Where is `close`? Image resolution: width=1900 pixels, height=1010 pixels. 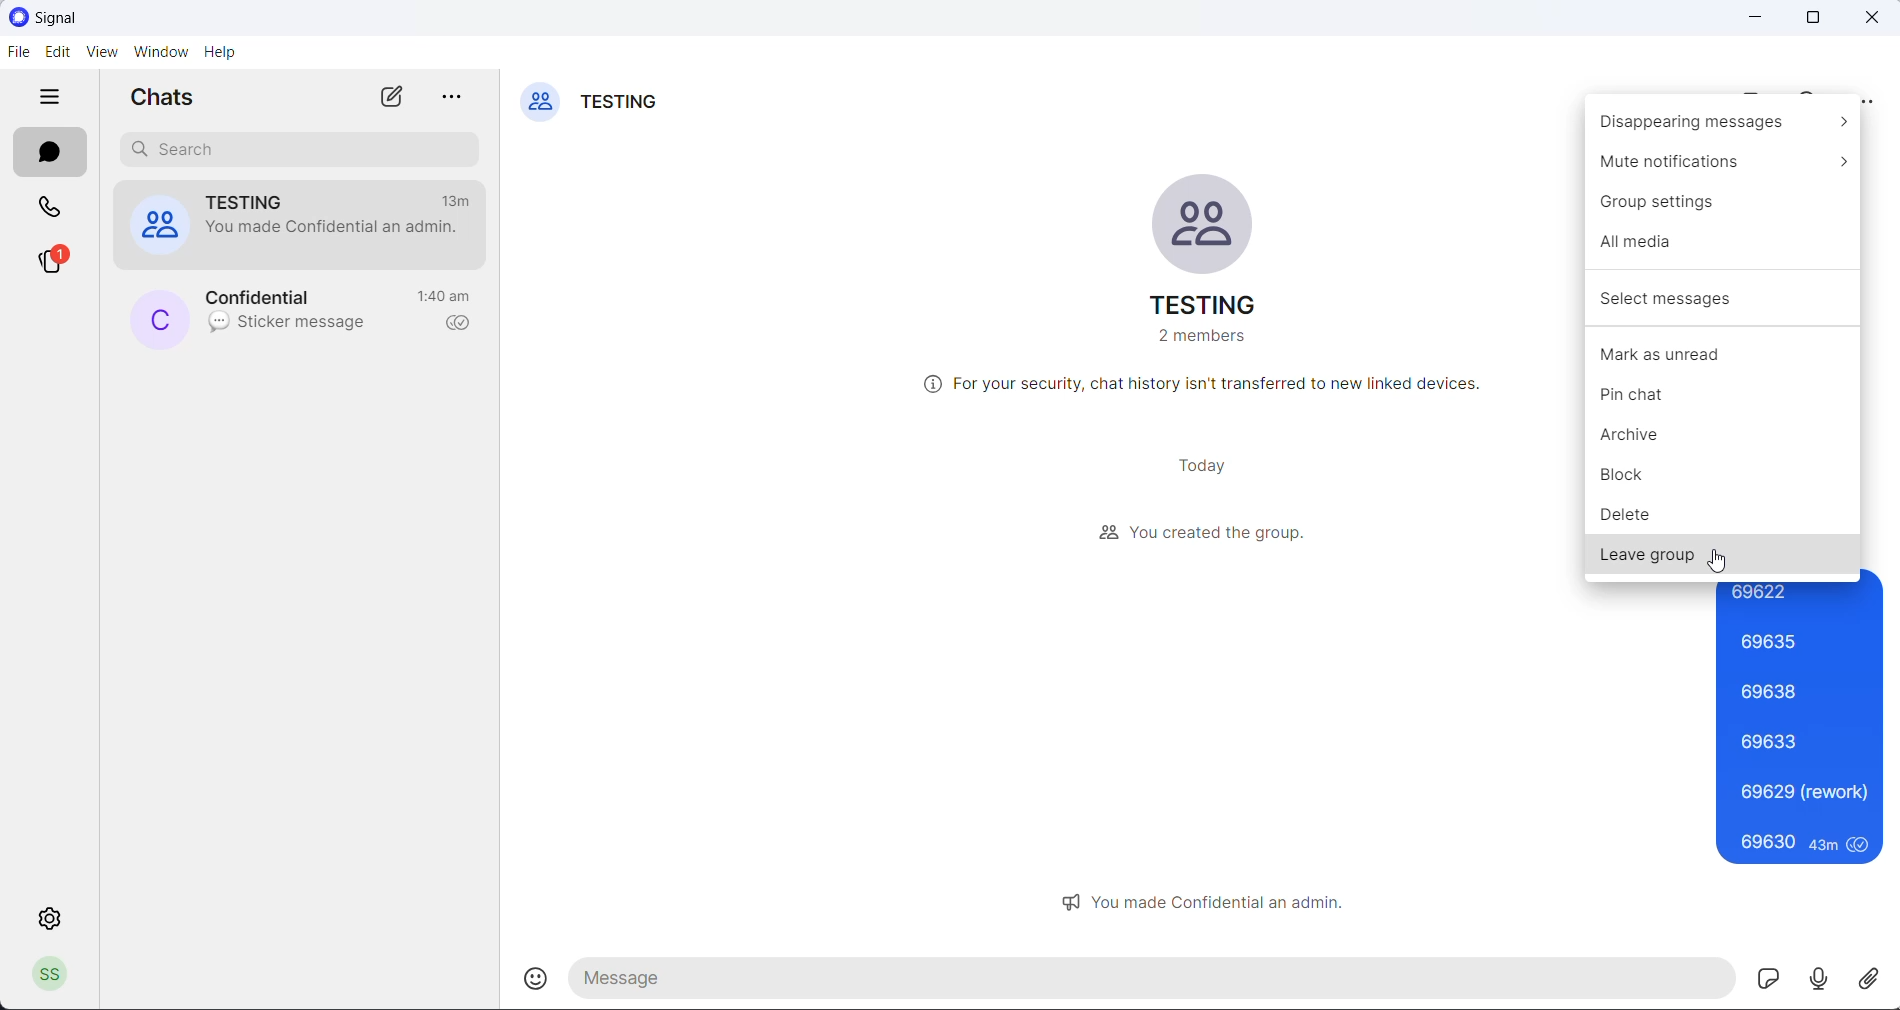
close is located at coordinates (1877, 19).